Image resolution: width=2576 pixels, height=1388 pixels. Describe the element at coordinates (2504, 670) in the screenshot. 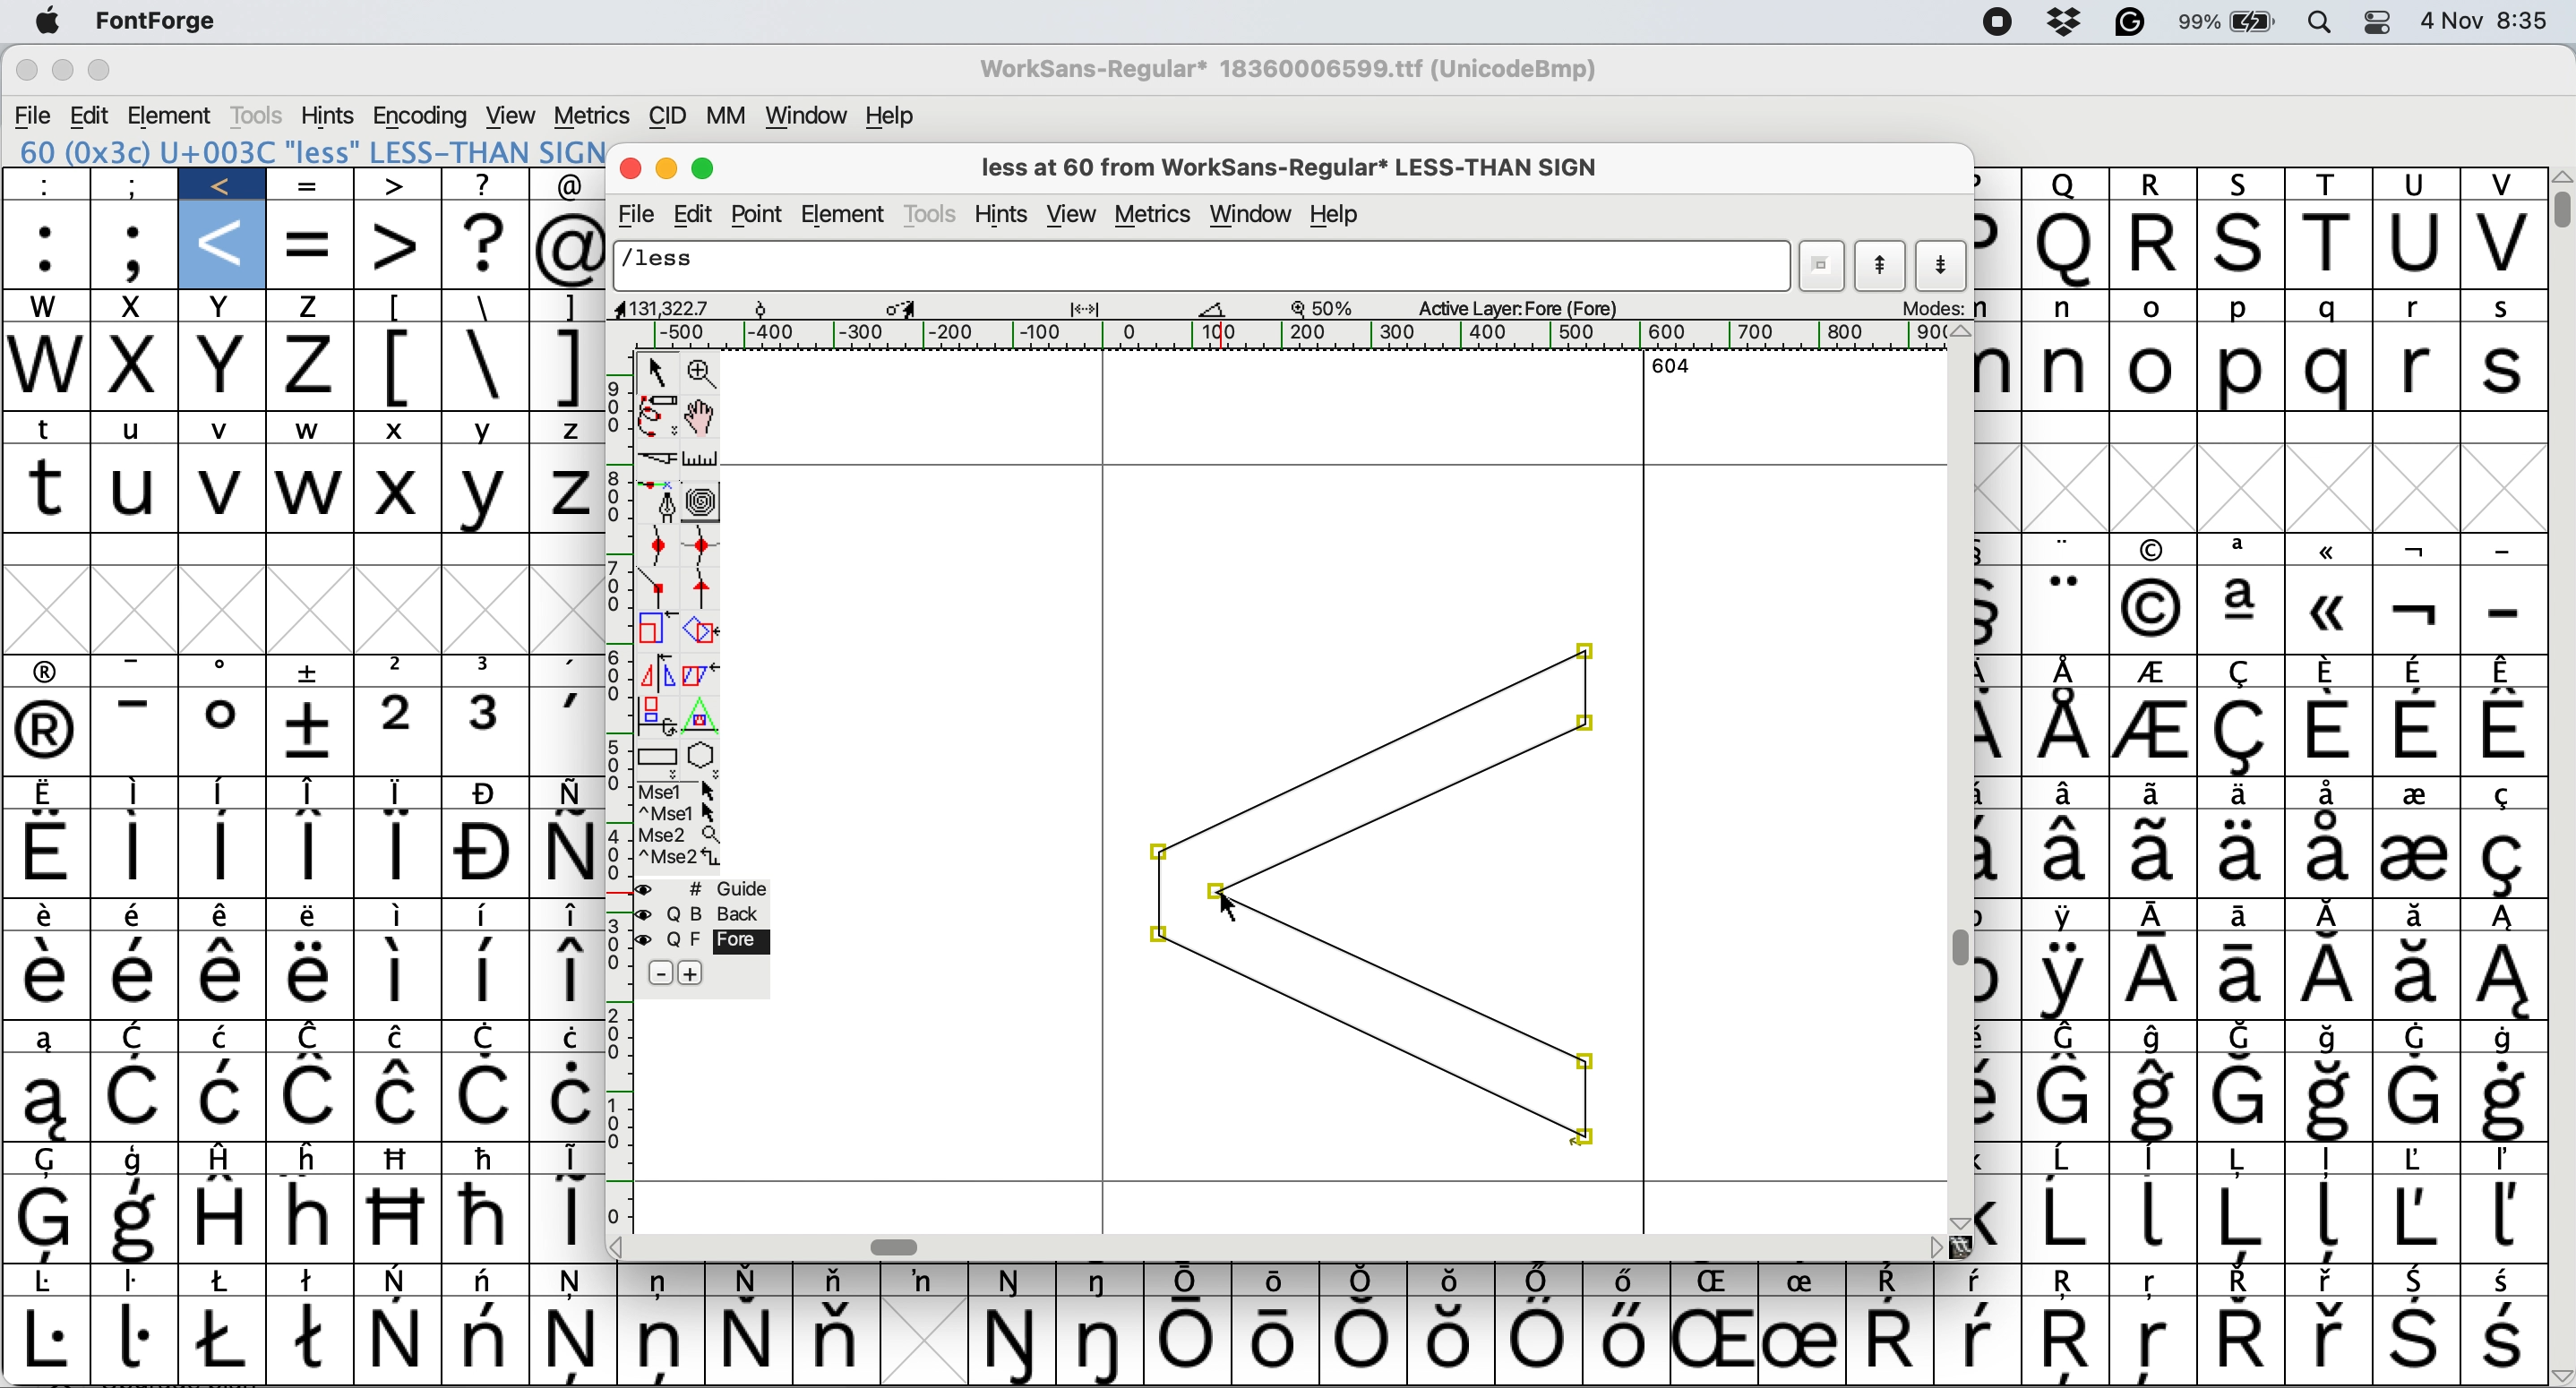

I see `Symbol` at that location.